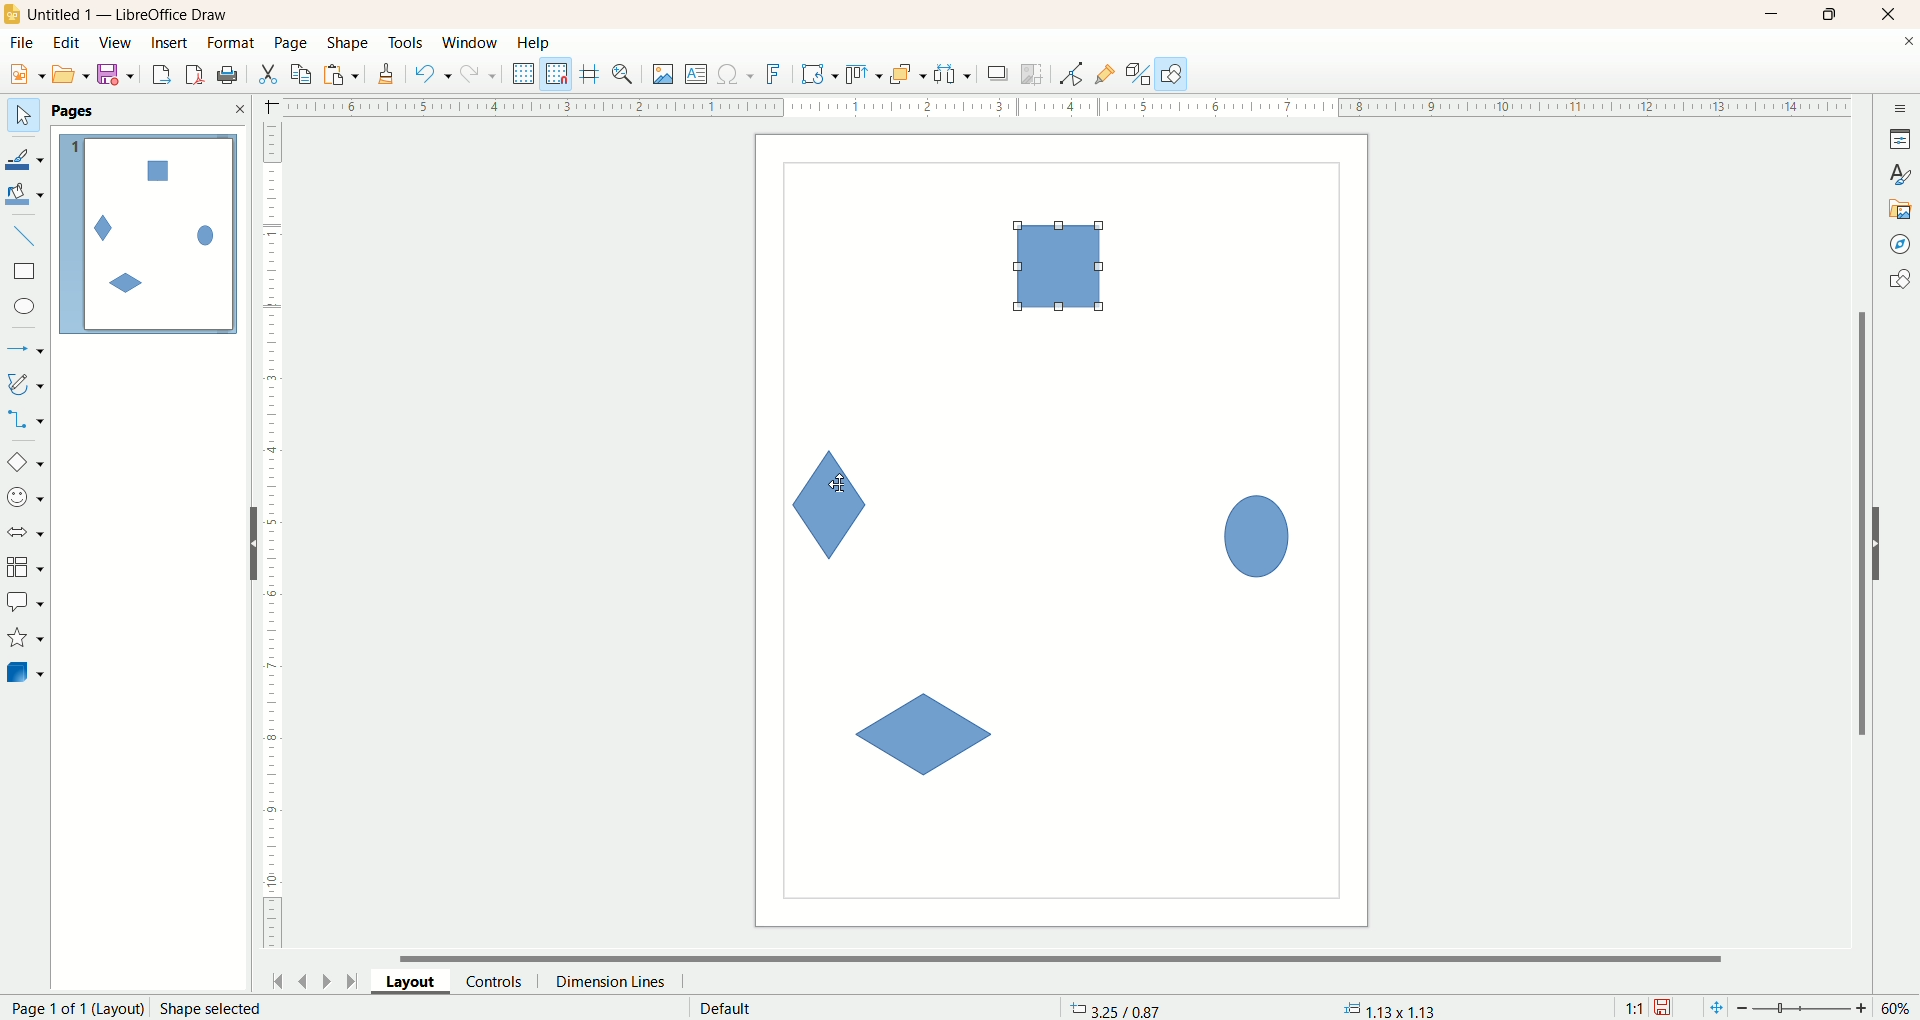 Image resolution: width=1920 pixels, height=1020 pixels. What do you see at coordinates (483, 73) in the screenshot?
I see `redo` at bounding box center [483, 73].